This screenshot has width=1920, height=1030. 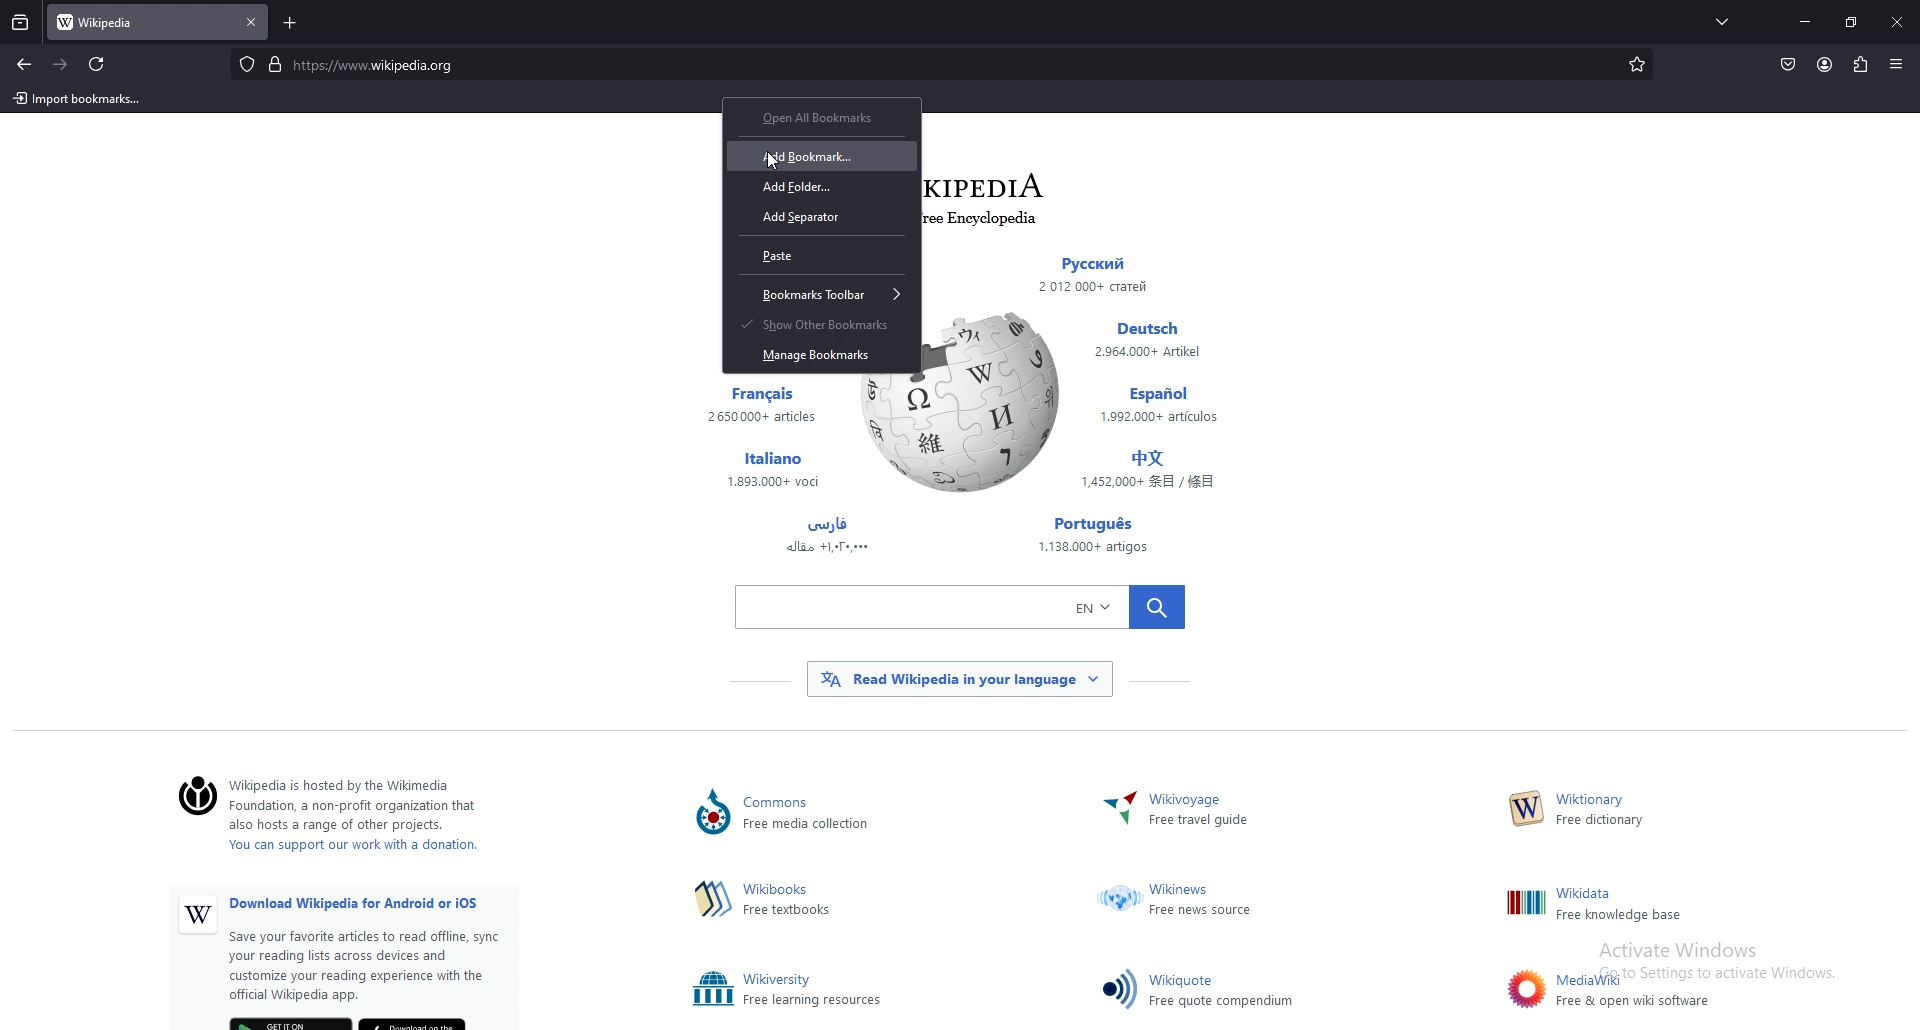 What do you see at coordinates (1169, 408) in the screenshot?
I see `` at bounding box center [1169, 408].